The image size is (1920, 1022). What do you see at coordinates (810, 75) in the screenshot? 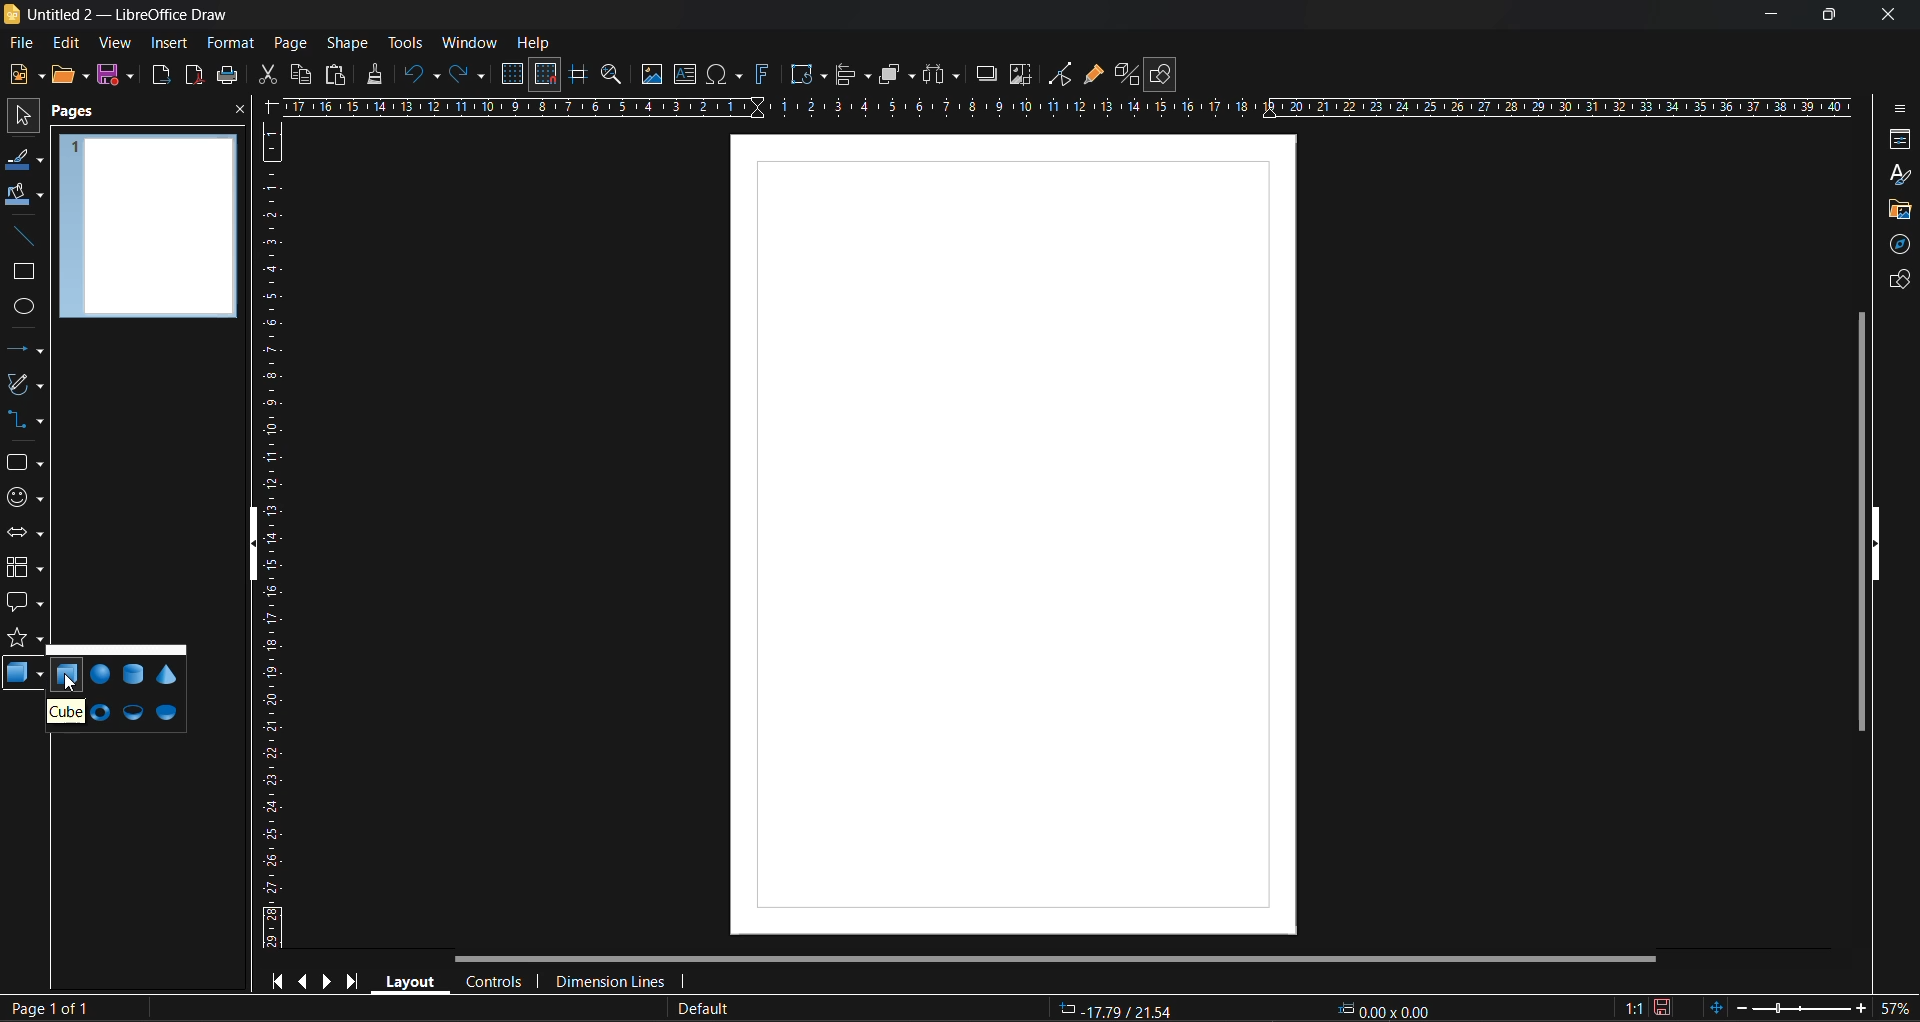
I see `transformations` at bounding box center [810, 75].